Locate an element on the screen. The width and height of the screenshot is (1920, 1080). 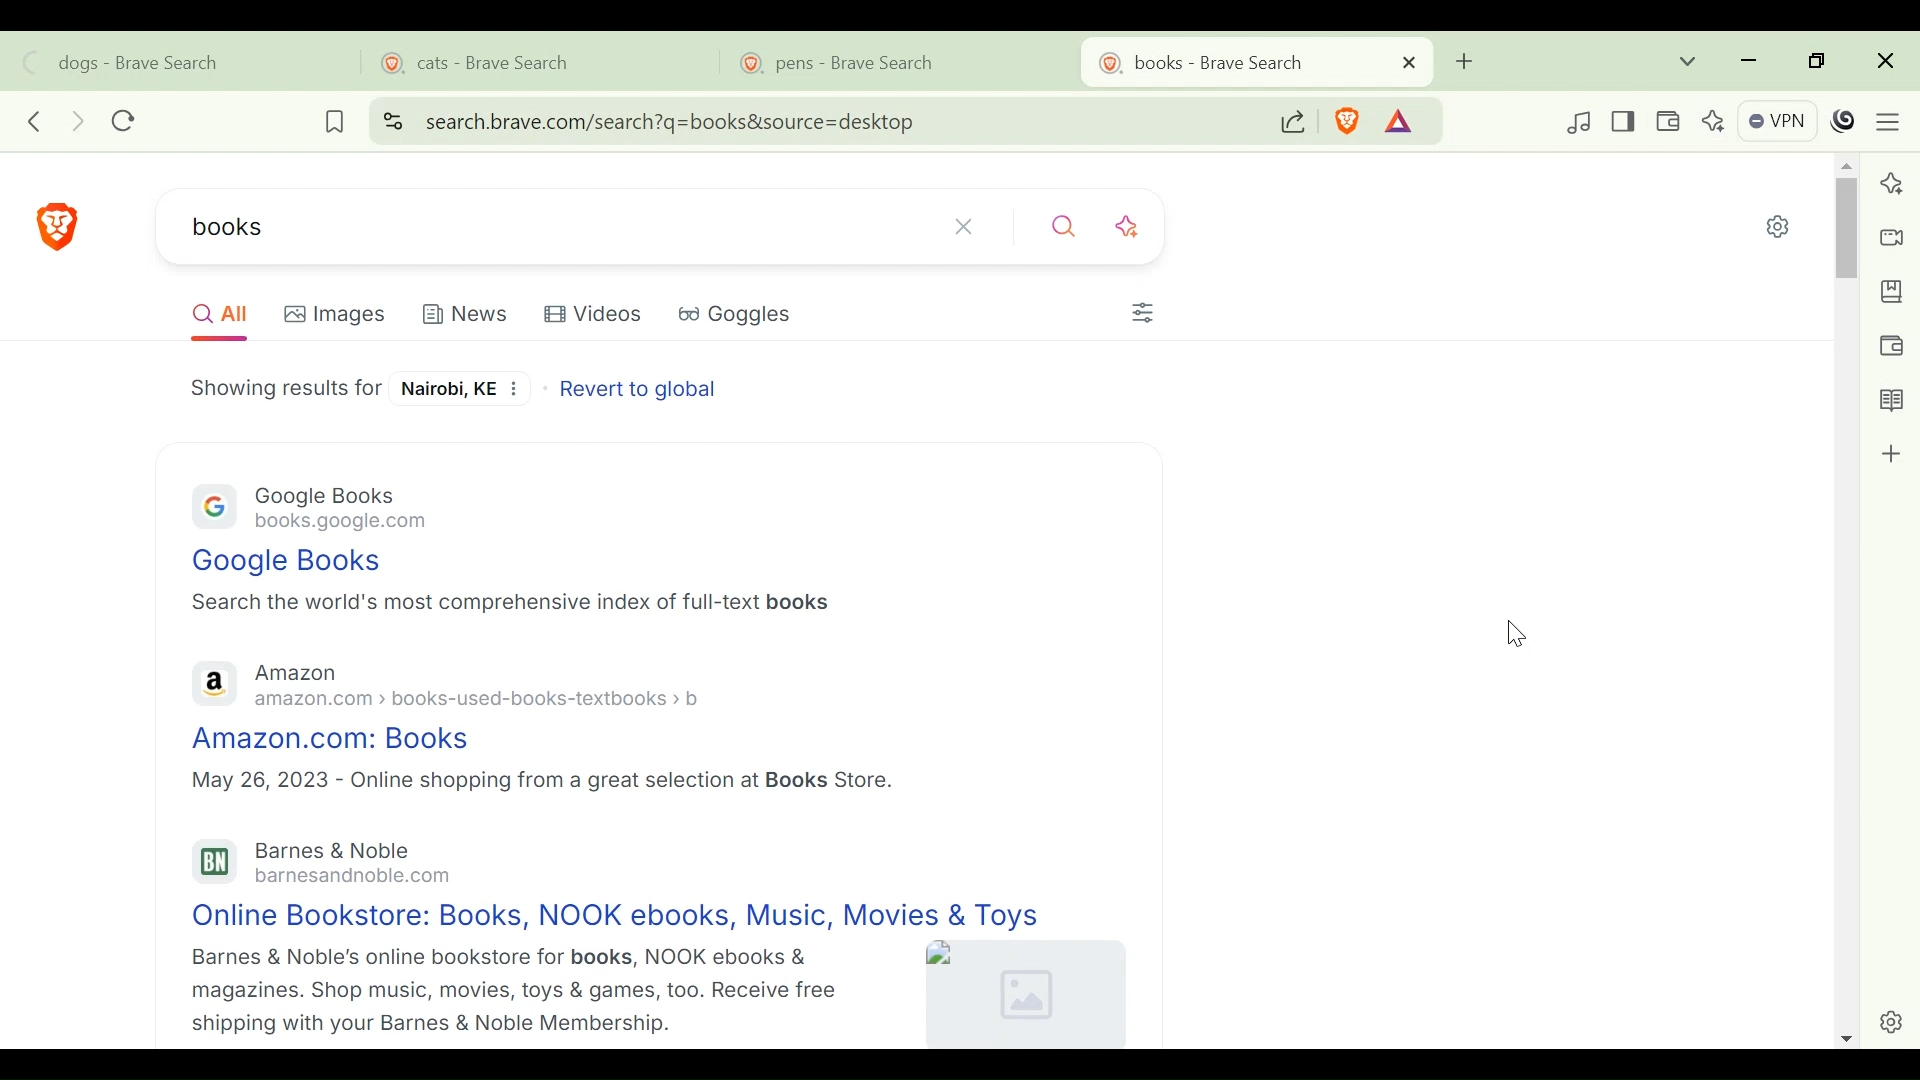
FORWARD is located at coordinates (80, 120).